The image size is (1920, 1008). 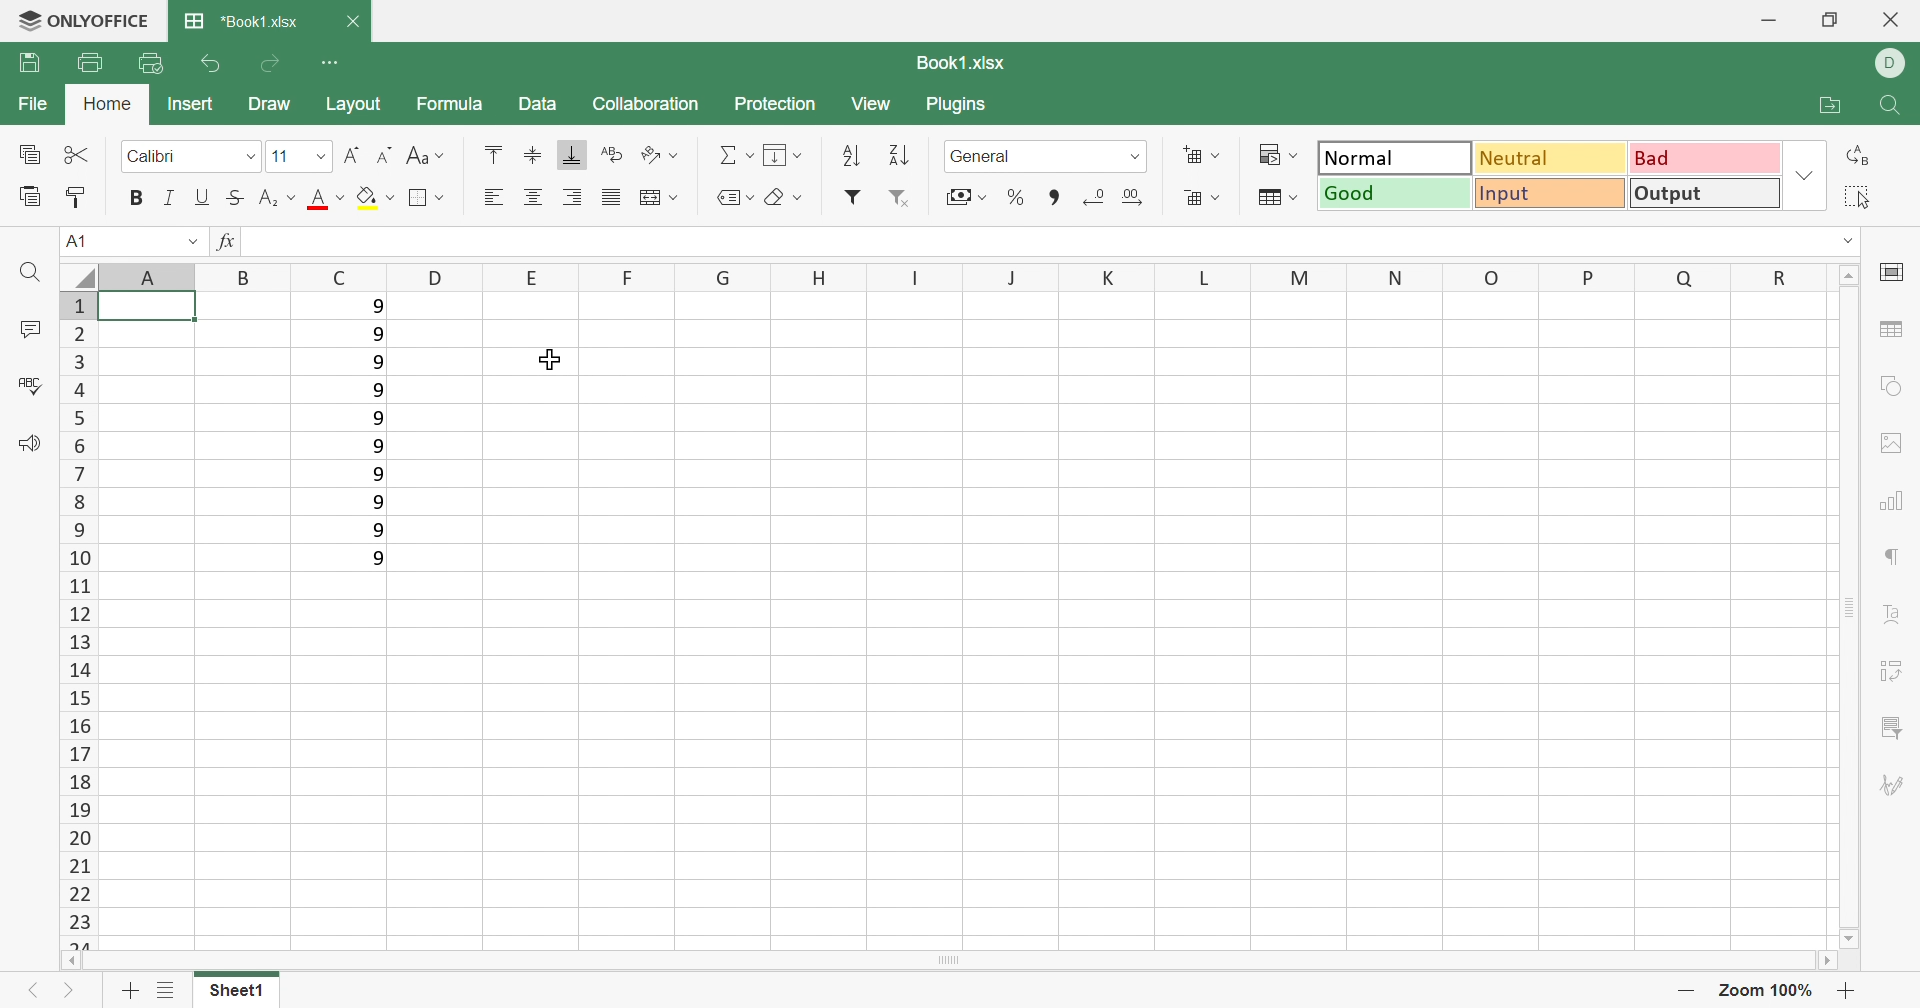 What do you see at coordinates (237, 22) in the screenshot?
I see `*Book1.xlsx` at bounding box center [237, 22].